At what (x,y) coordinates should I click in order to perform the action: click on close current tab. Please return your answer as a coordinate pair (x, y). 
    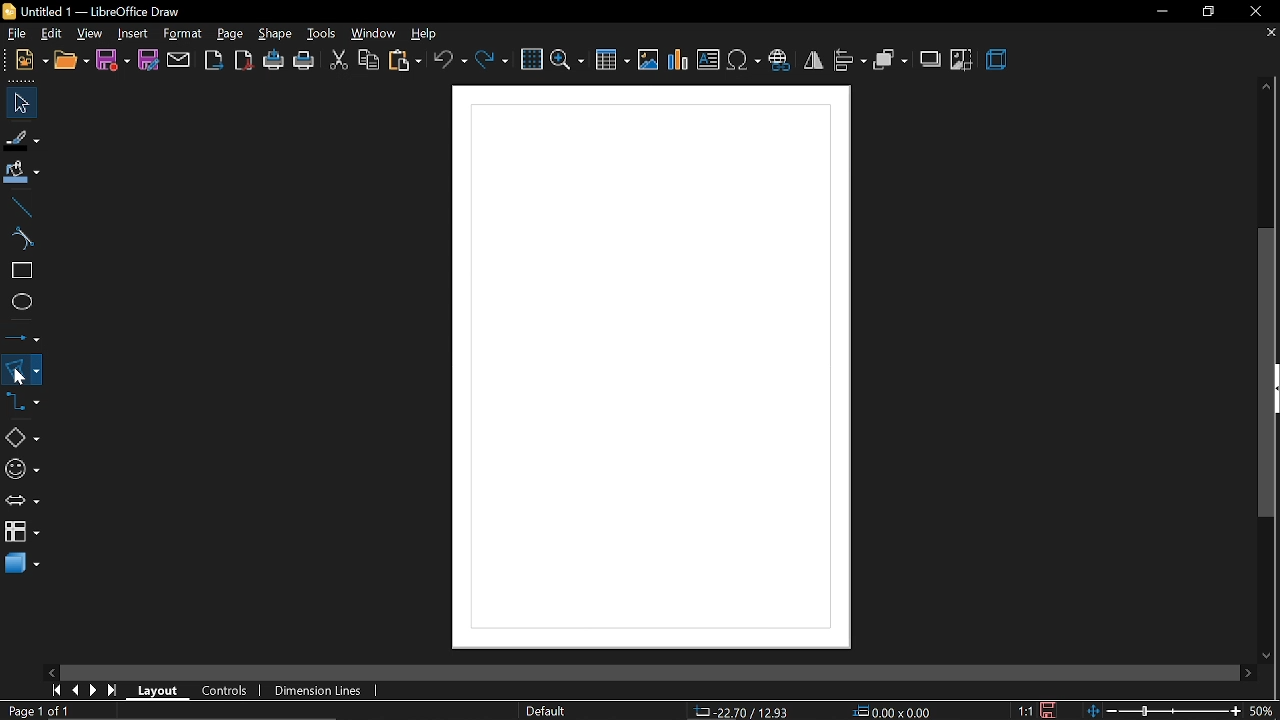
    Looking at the image, I should click on (1267, 34).